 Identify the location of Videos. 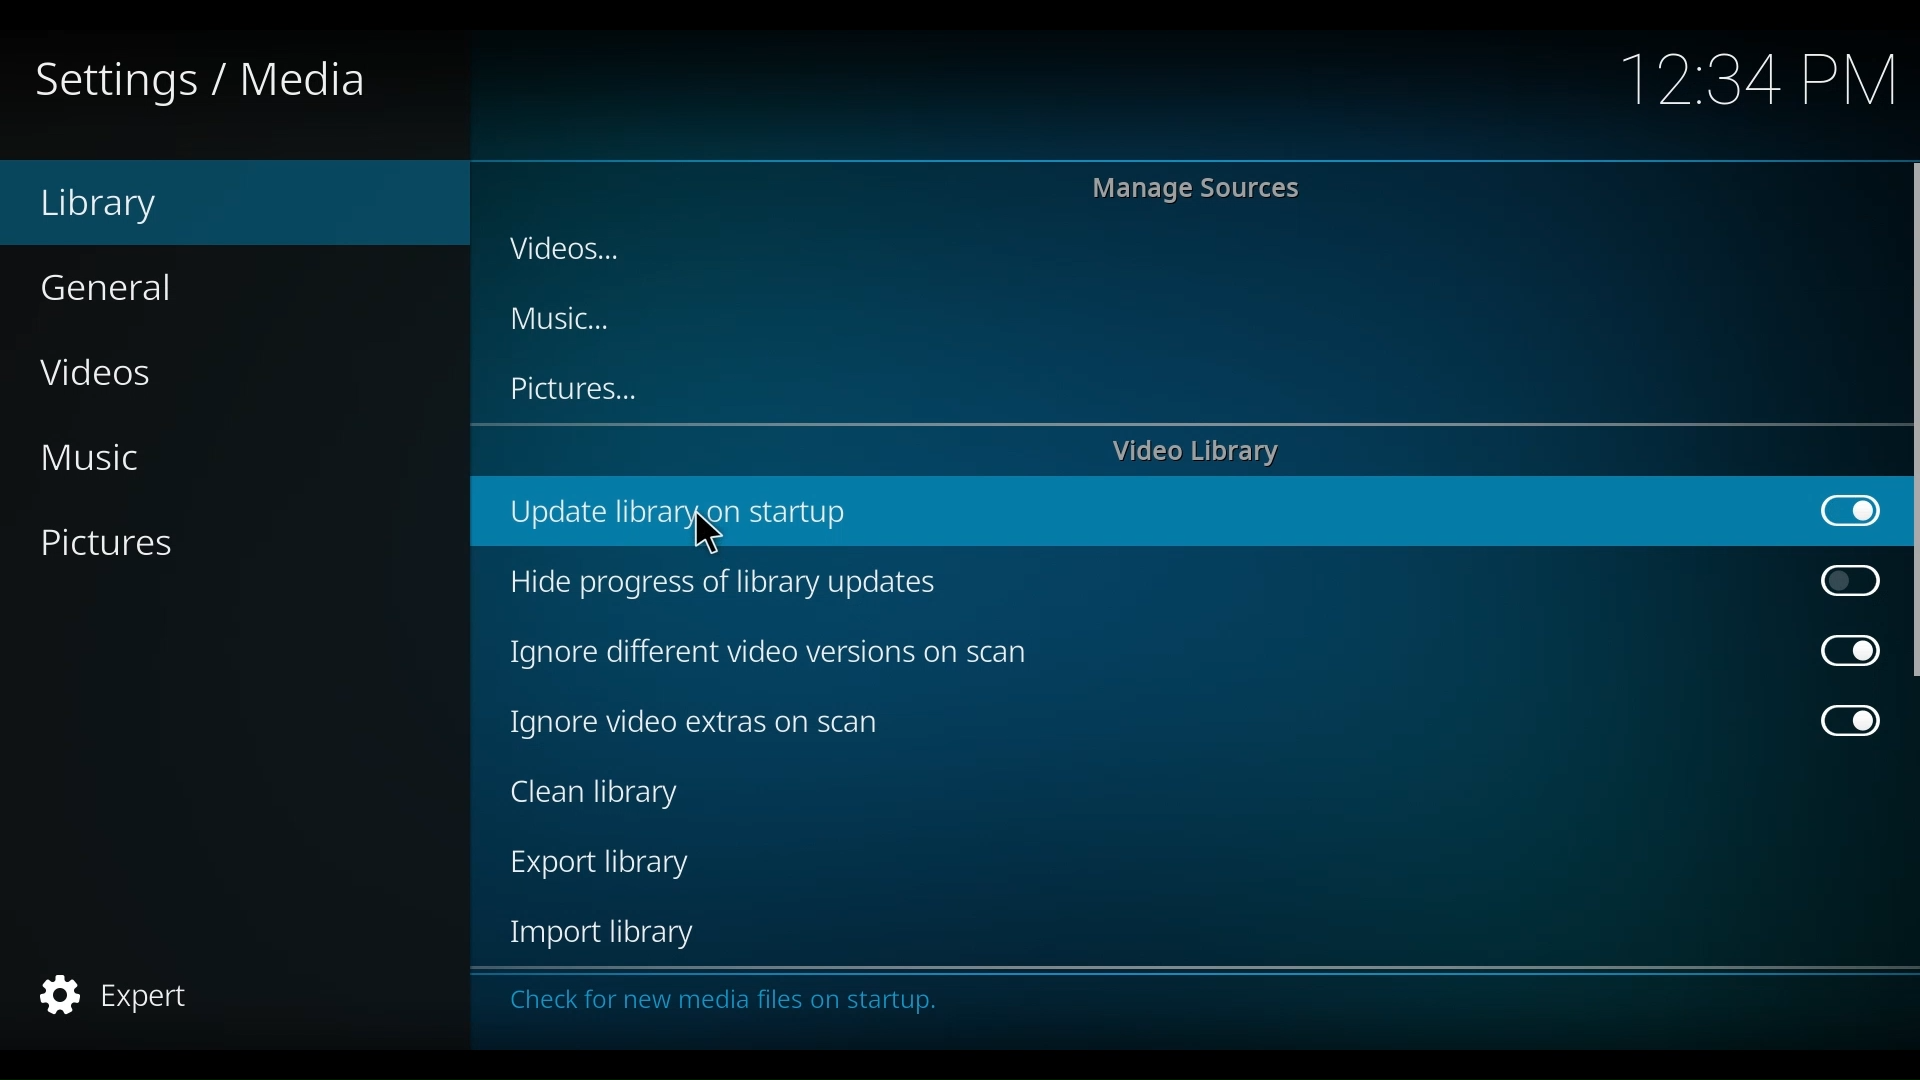
(101, 374).